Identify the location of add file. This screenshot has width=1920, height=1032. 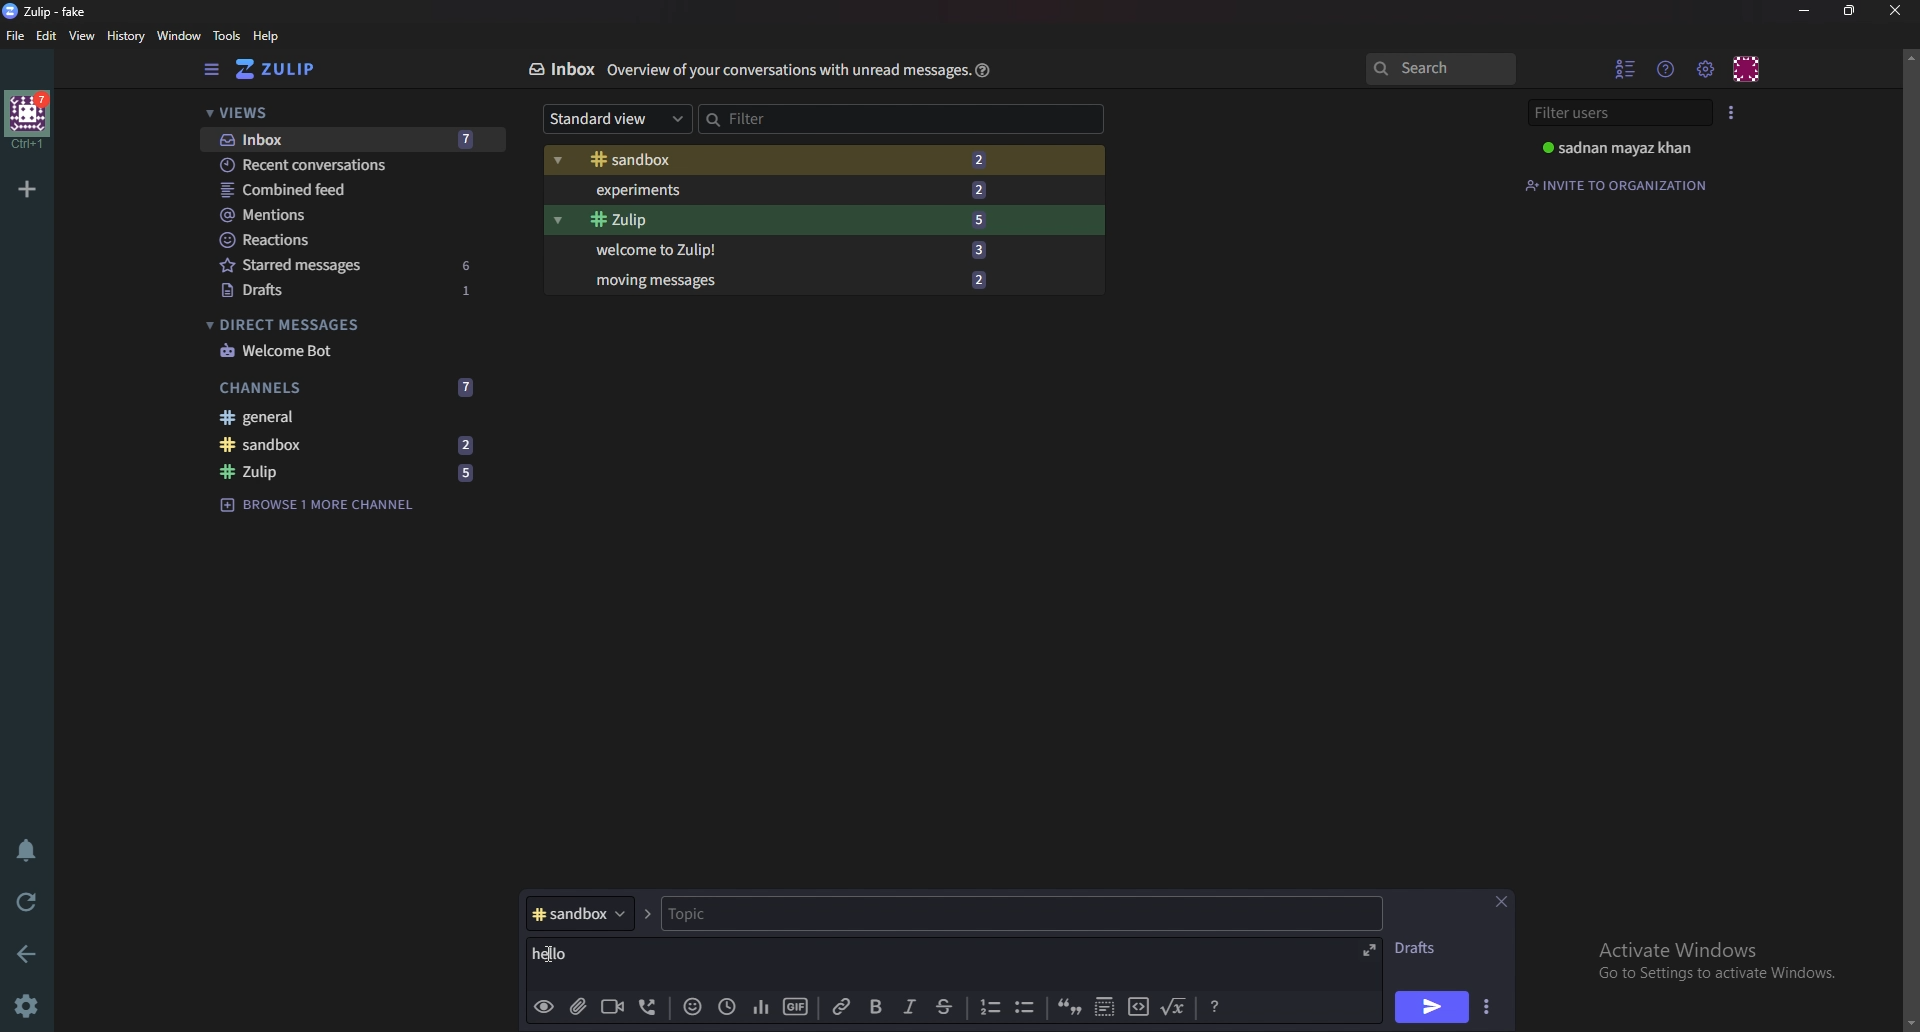
(578, 1007).